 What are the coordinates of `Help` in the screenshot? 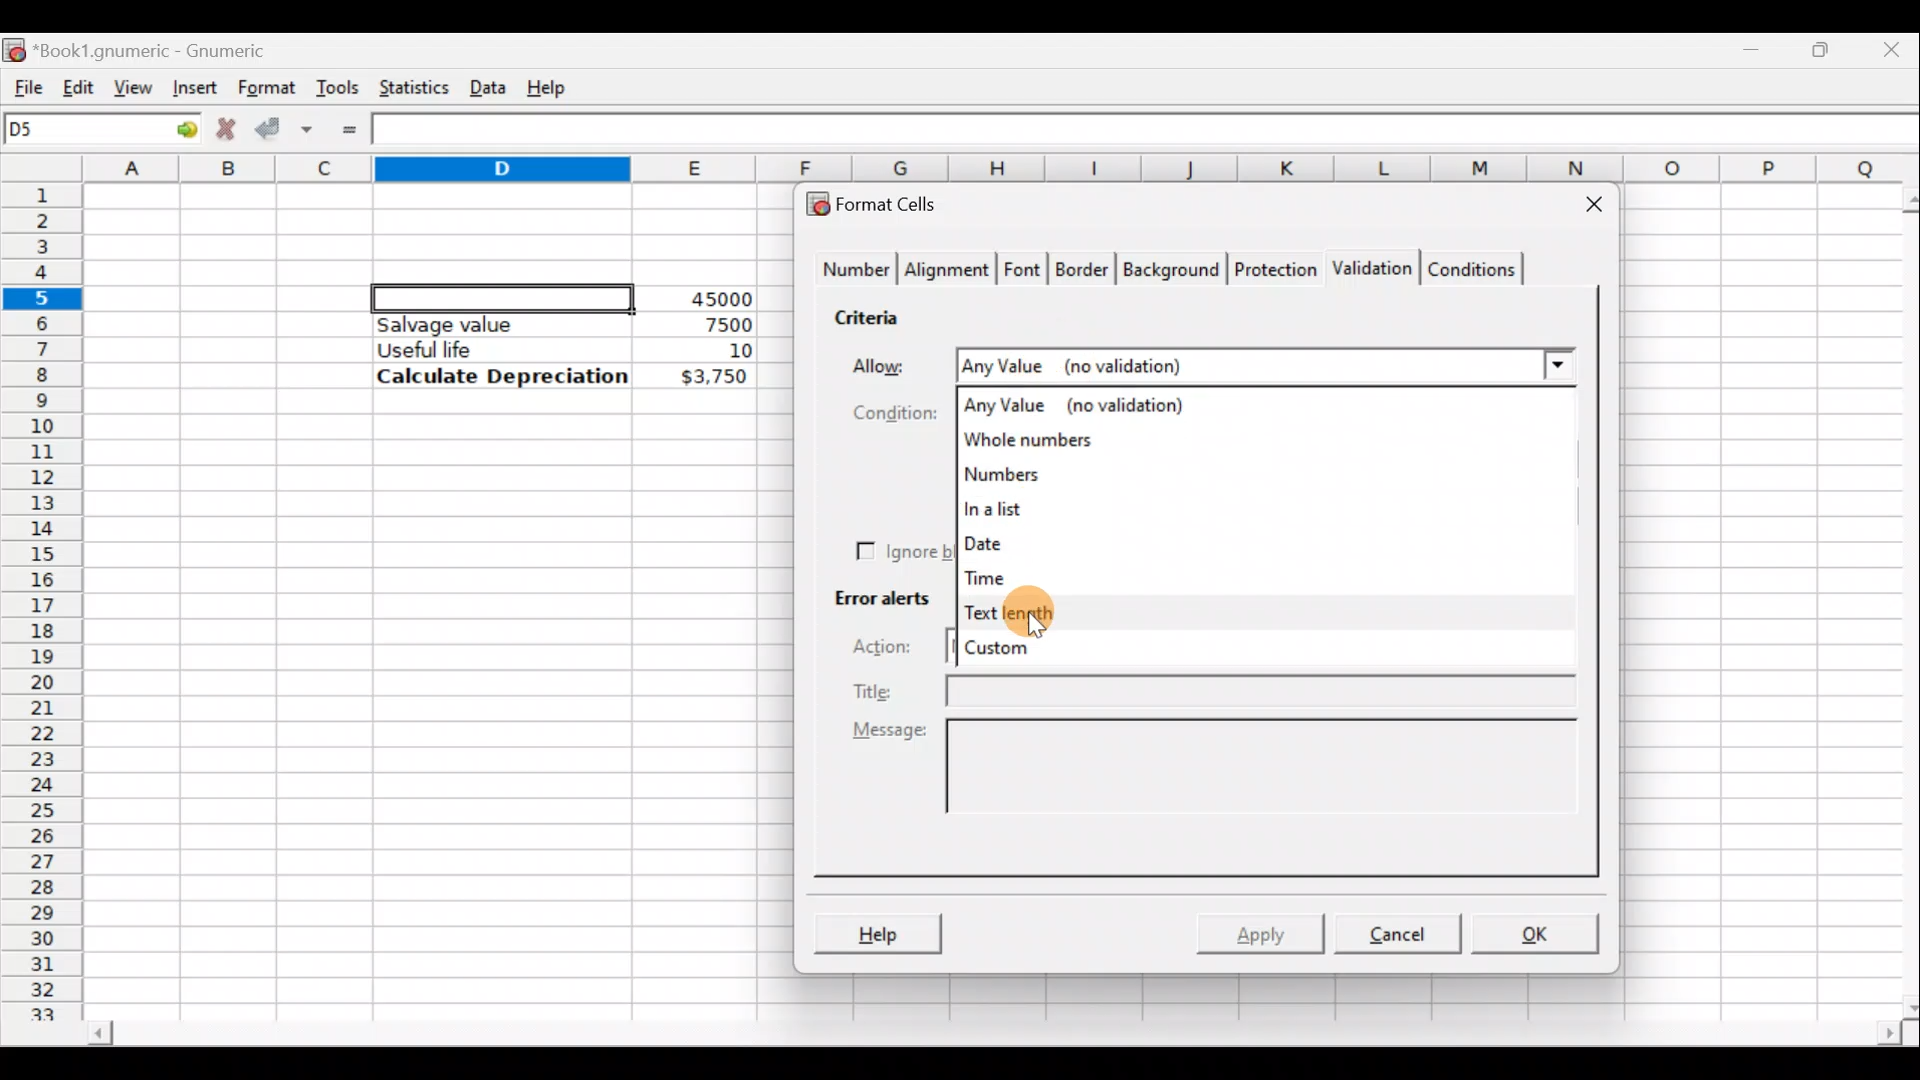 It's located at (877, 936).